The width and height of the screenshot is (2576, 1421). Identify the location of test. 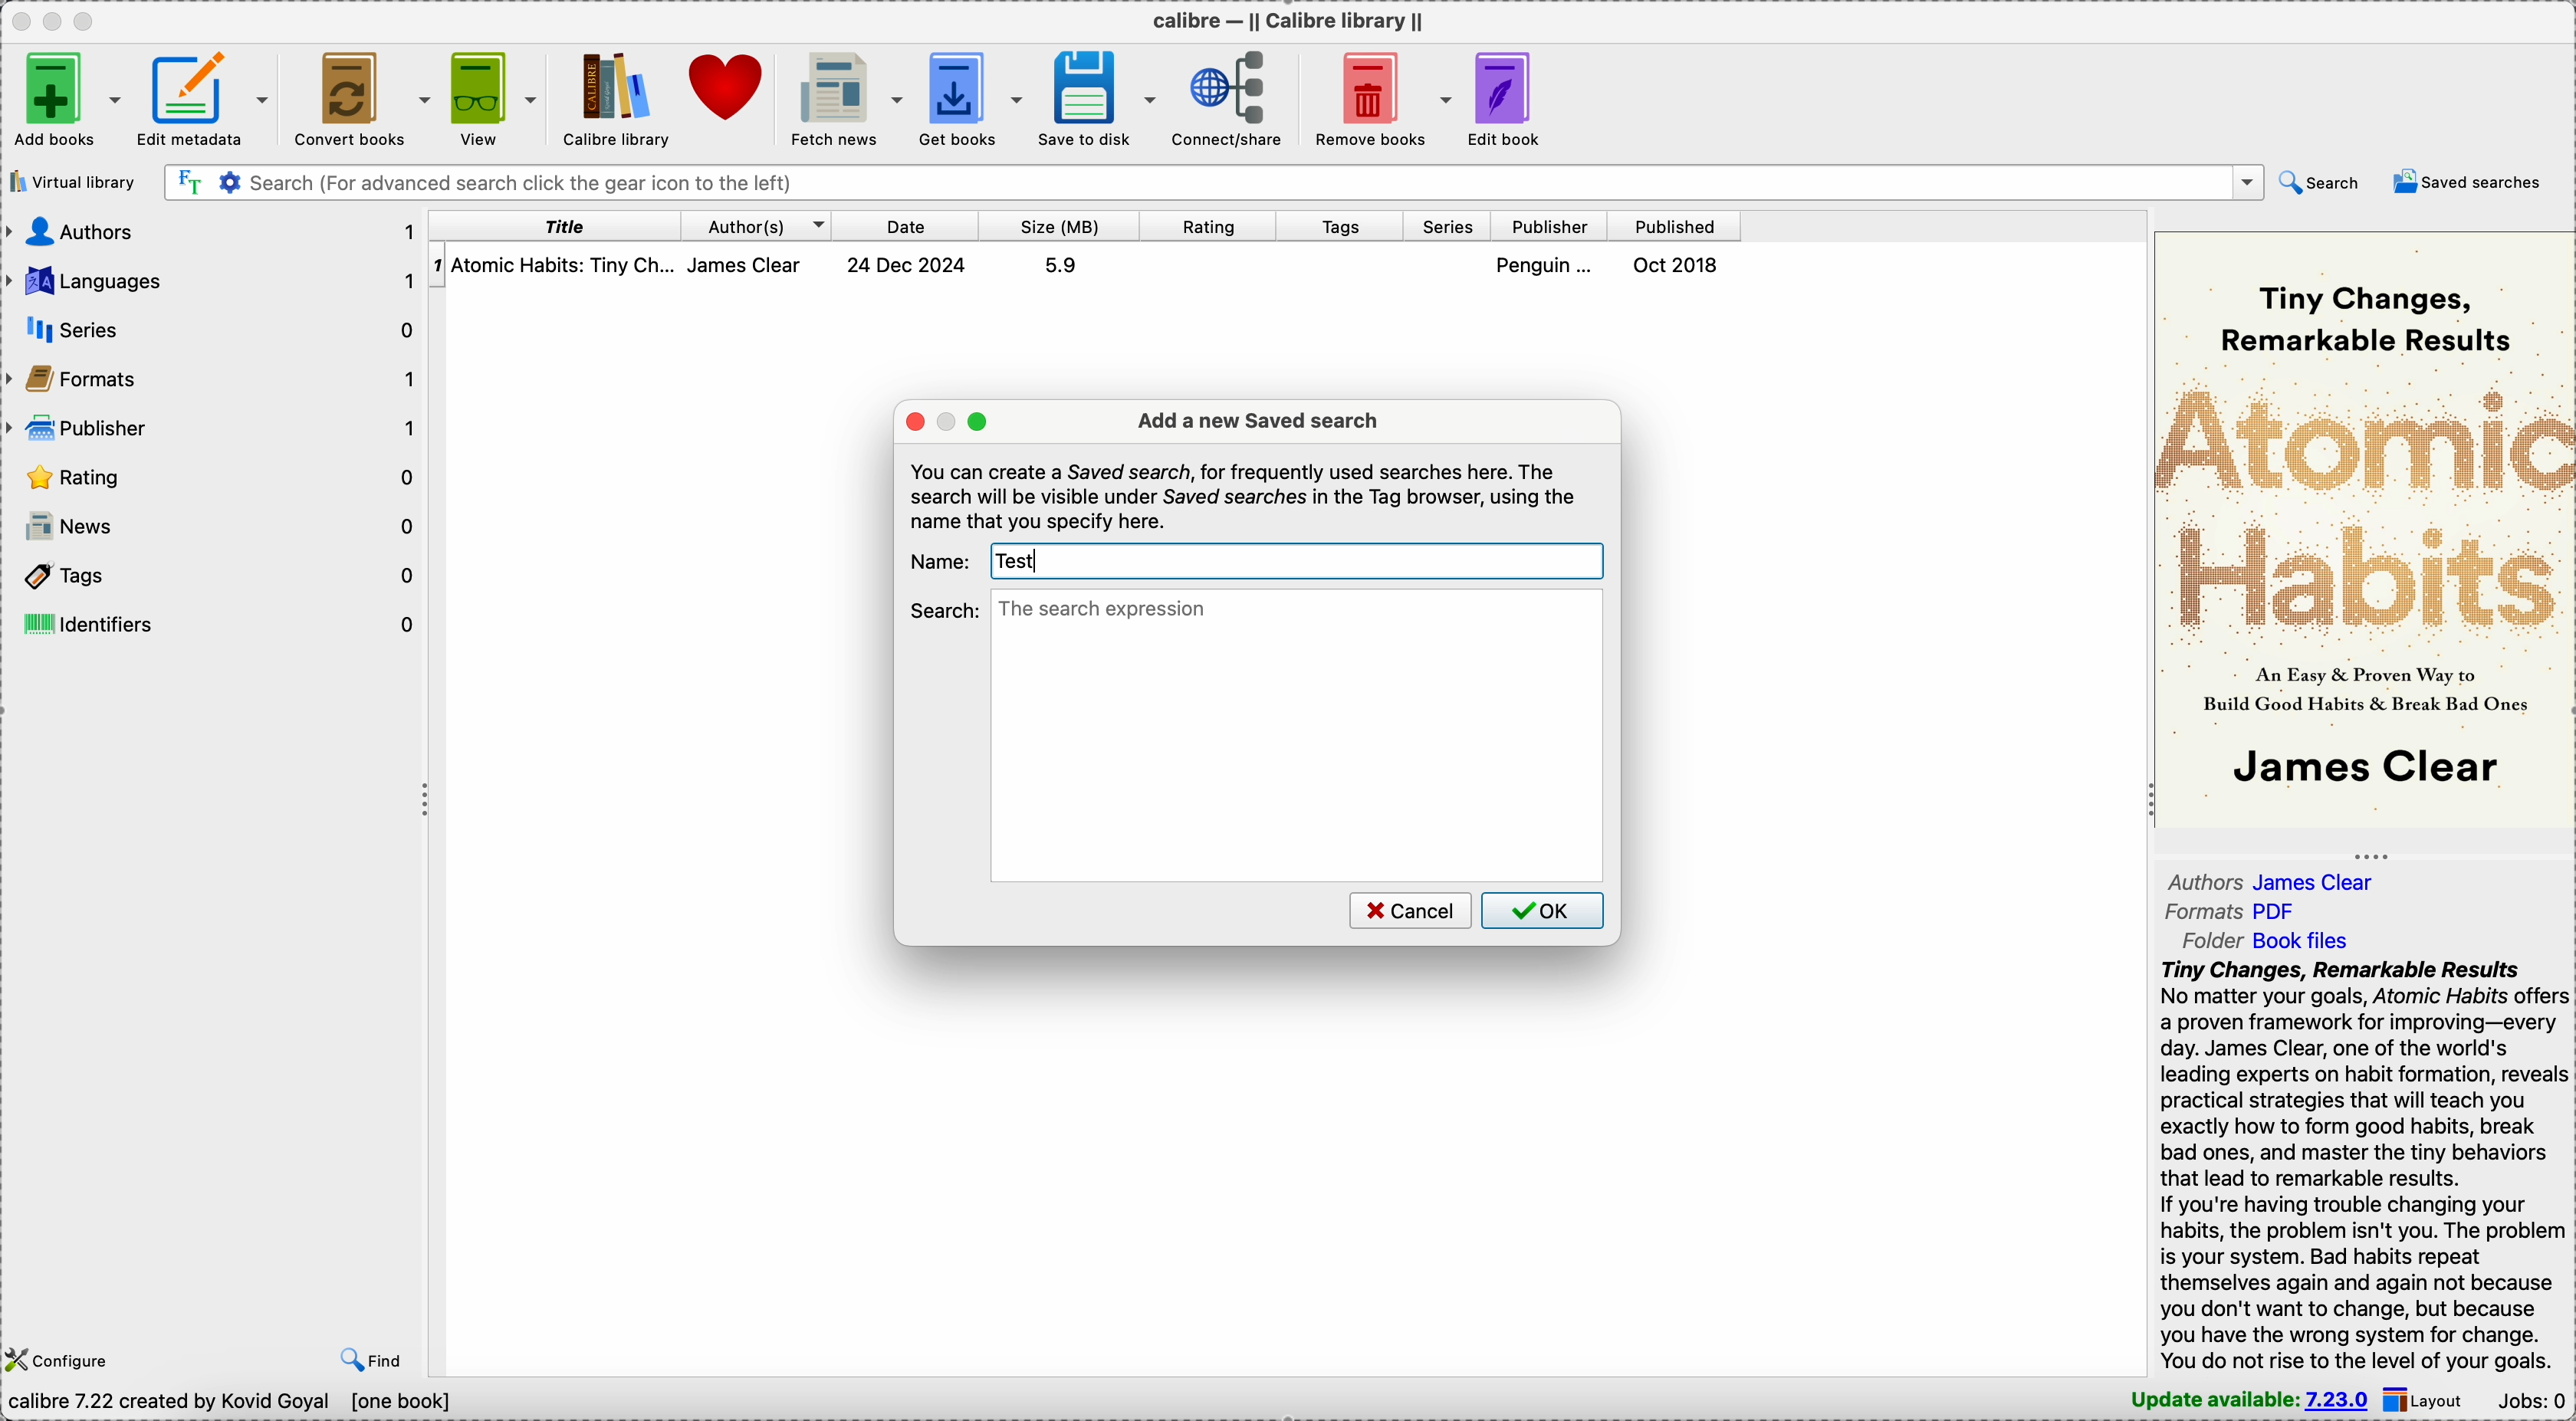
(1021, 561).